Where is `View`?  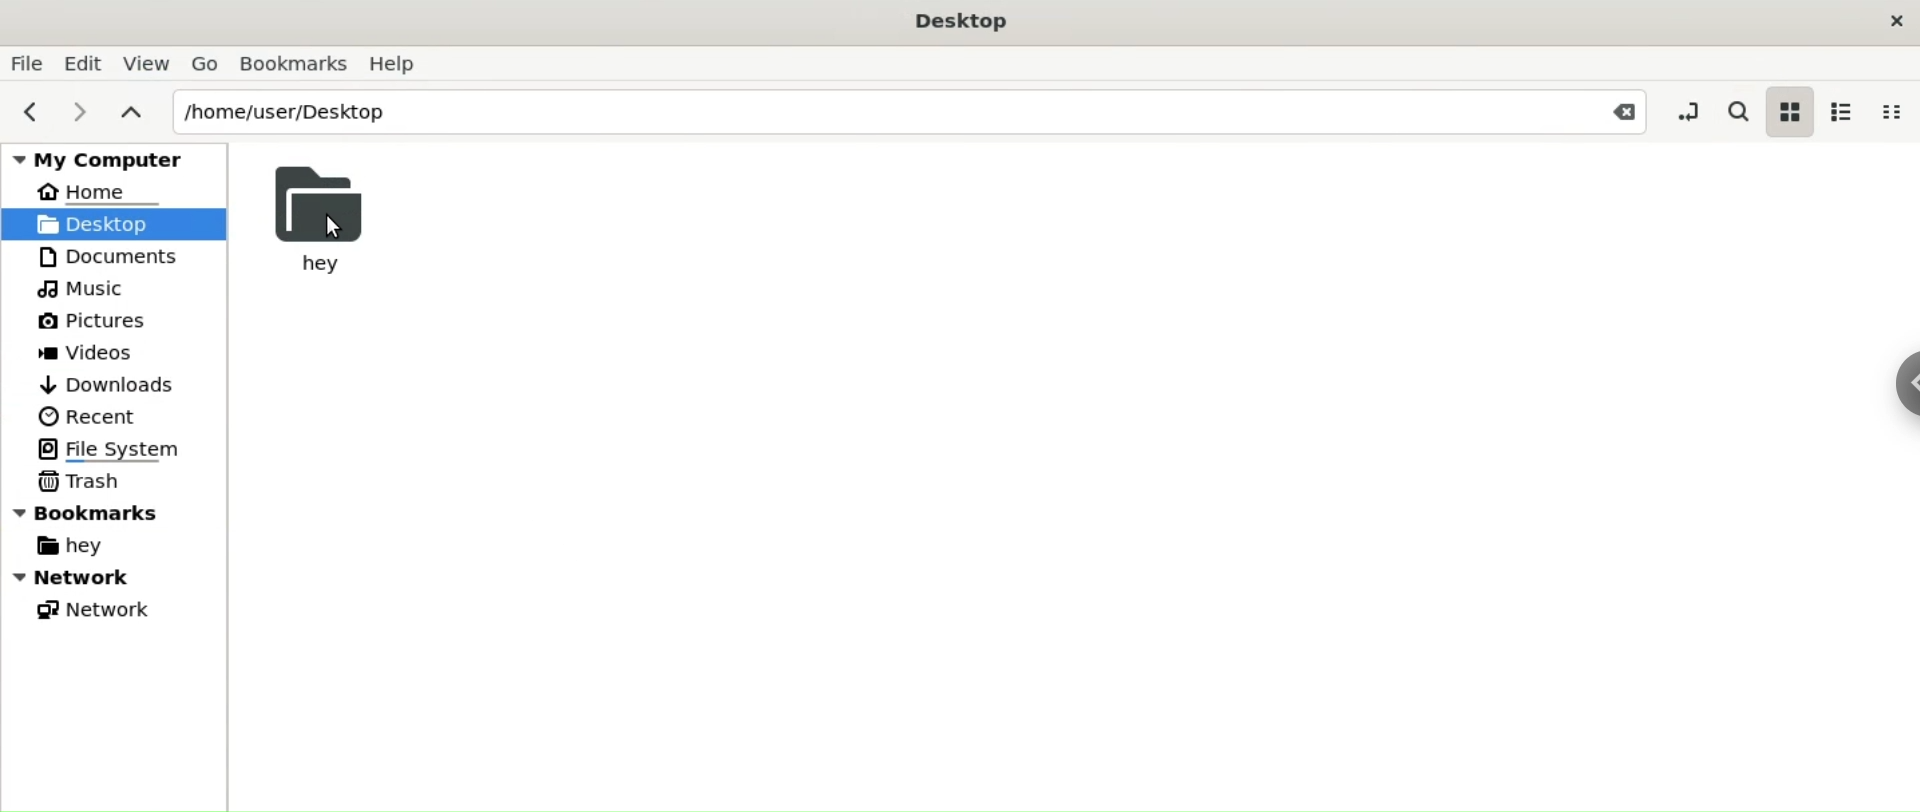 View is located at coordinates (147, 63).